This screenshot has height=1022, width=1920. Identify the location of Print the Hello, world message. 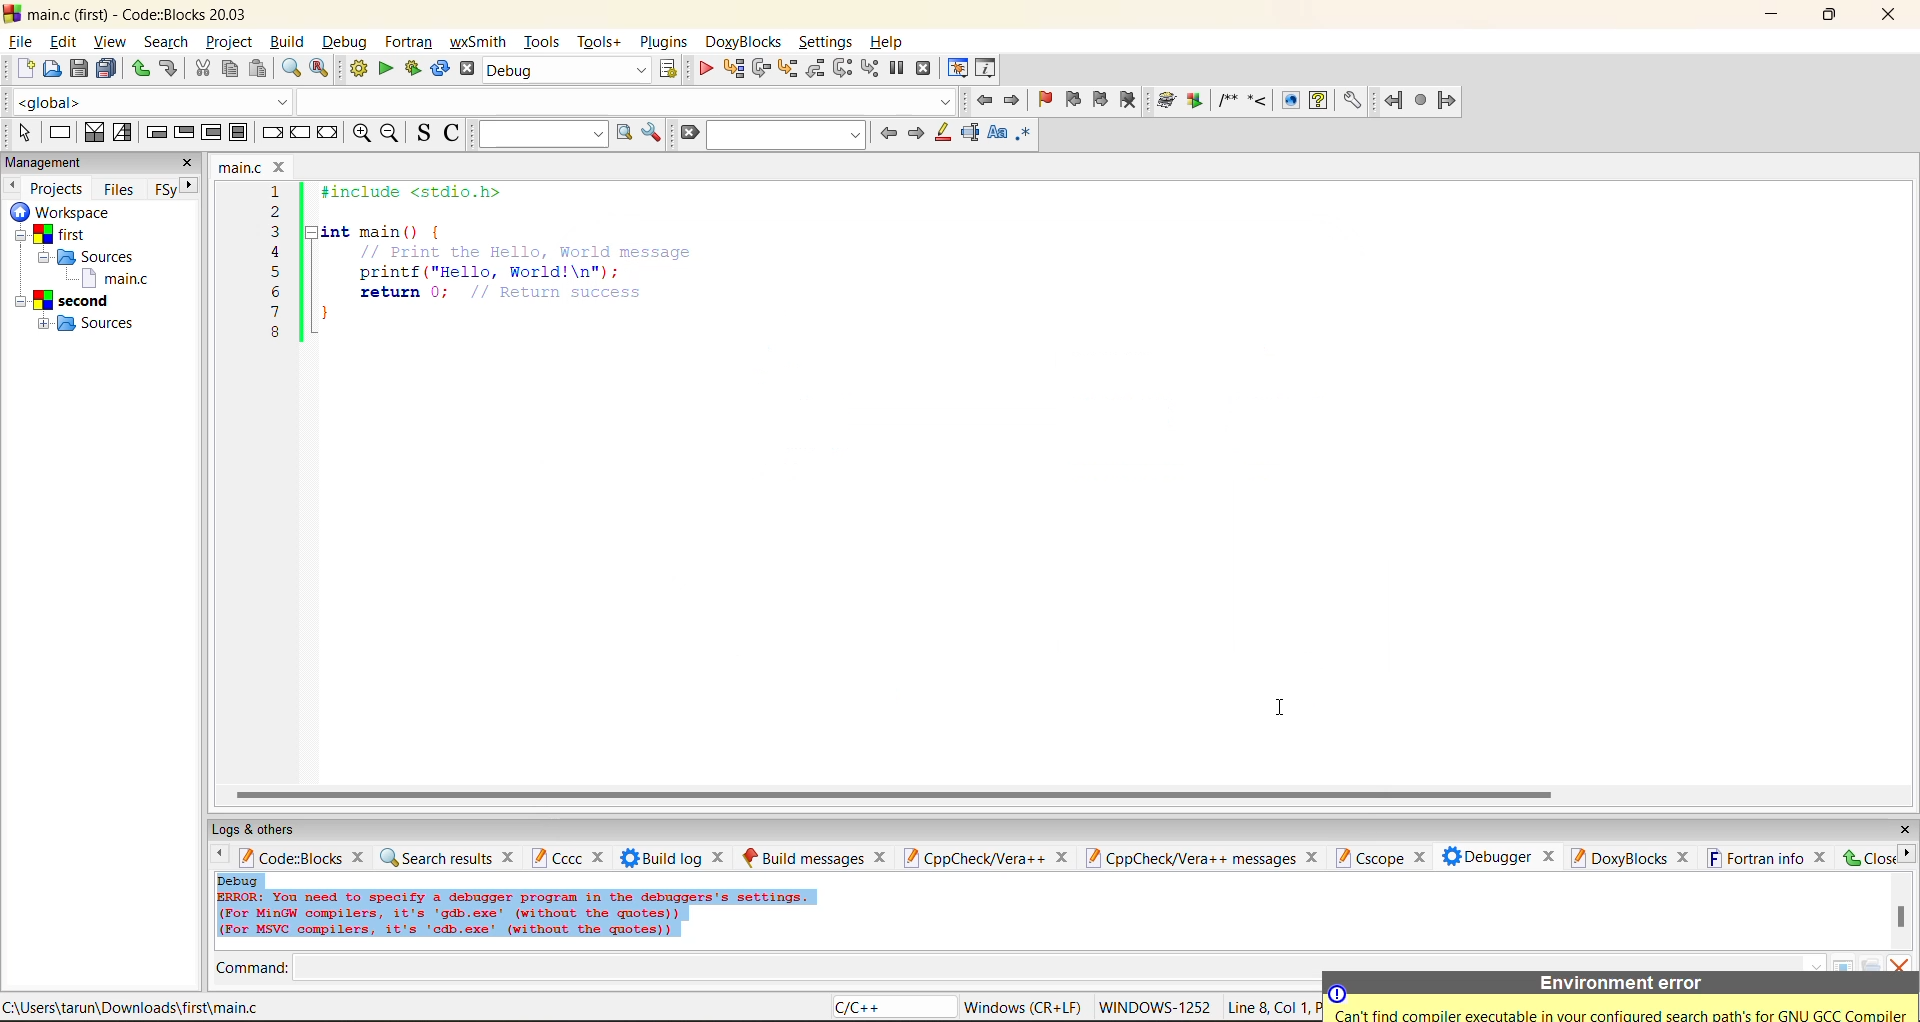
(528, 251).